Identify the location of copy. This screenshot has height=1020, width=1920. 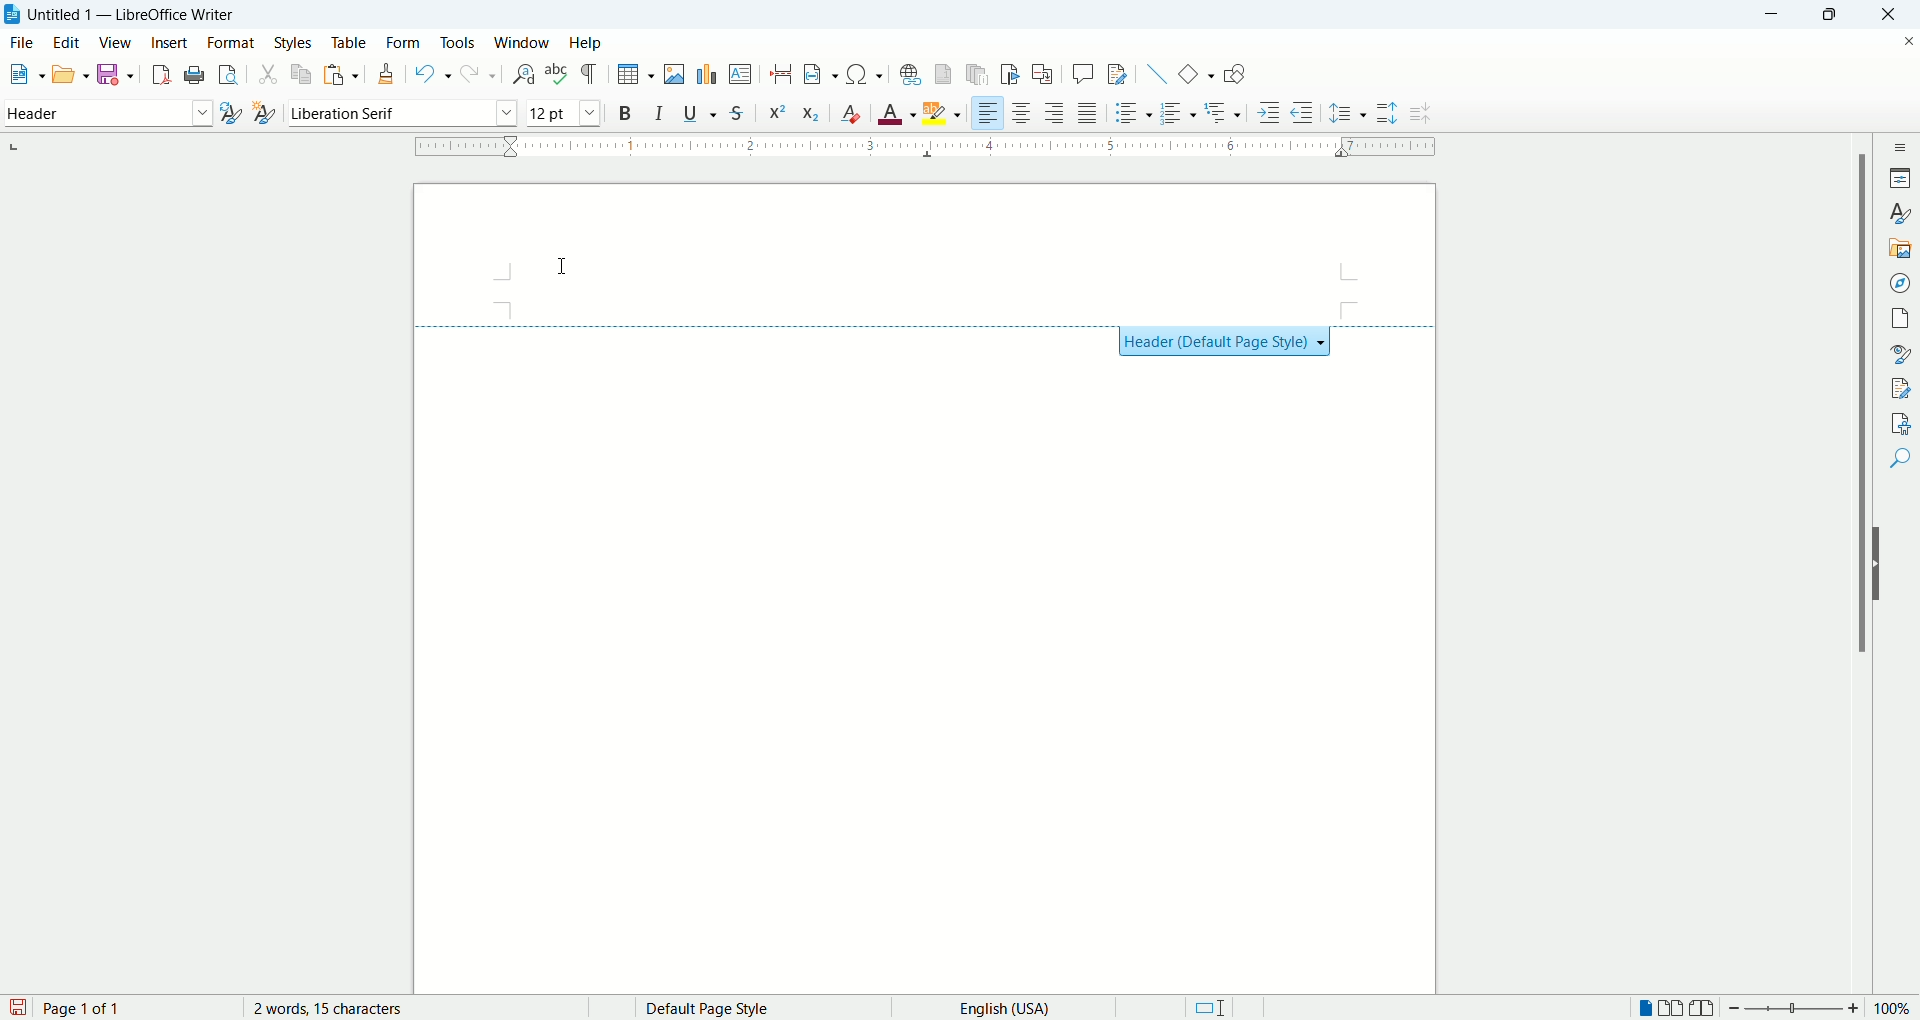
(301, 75).